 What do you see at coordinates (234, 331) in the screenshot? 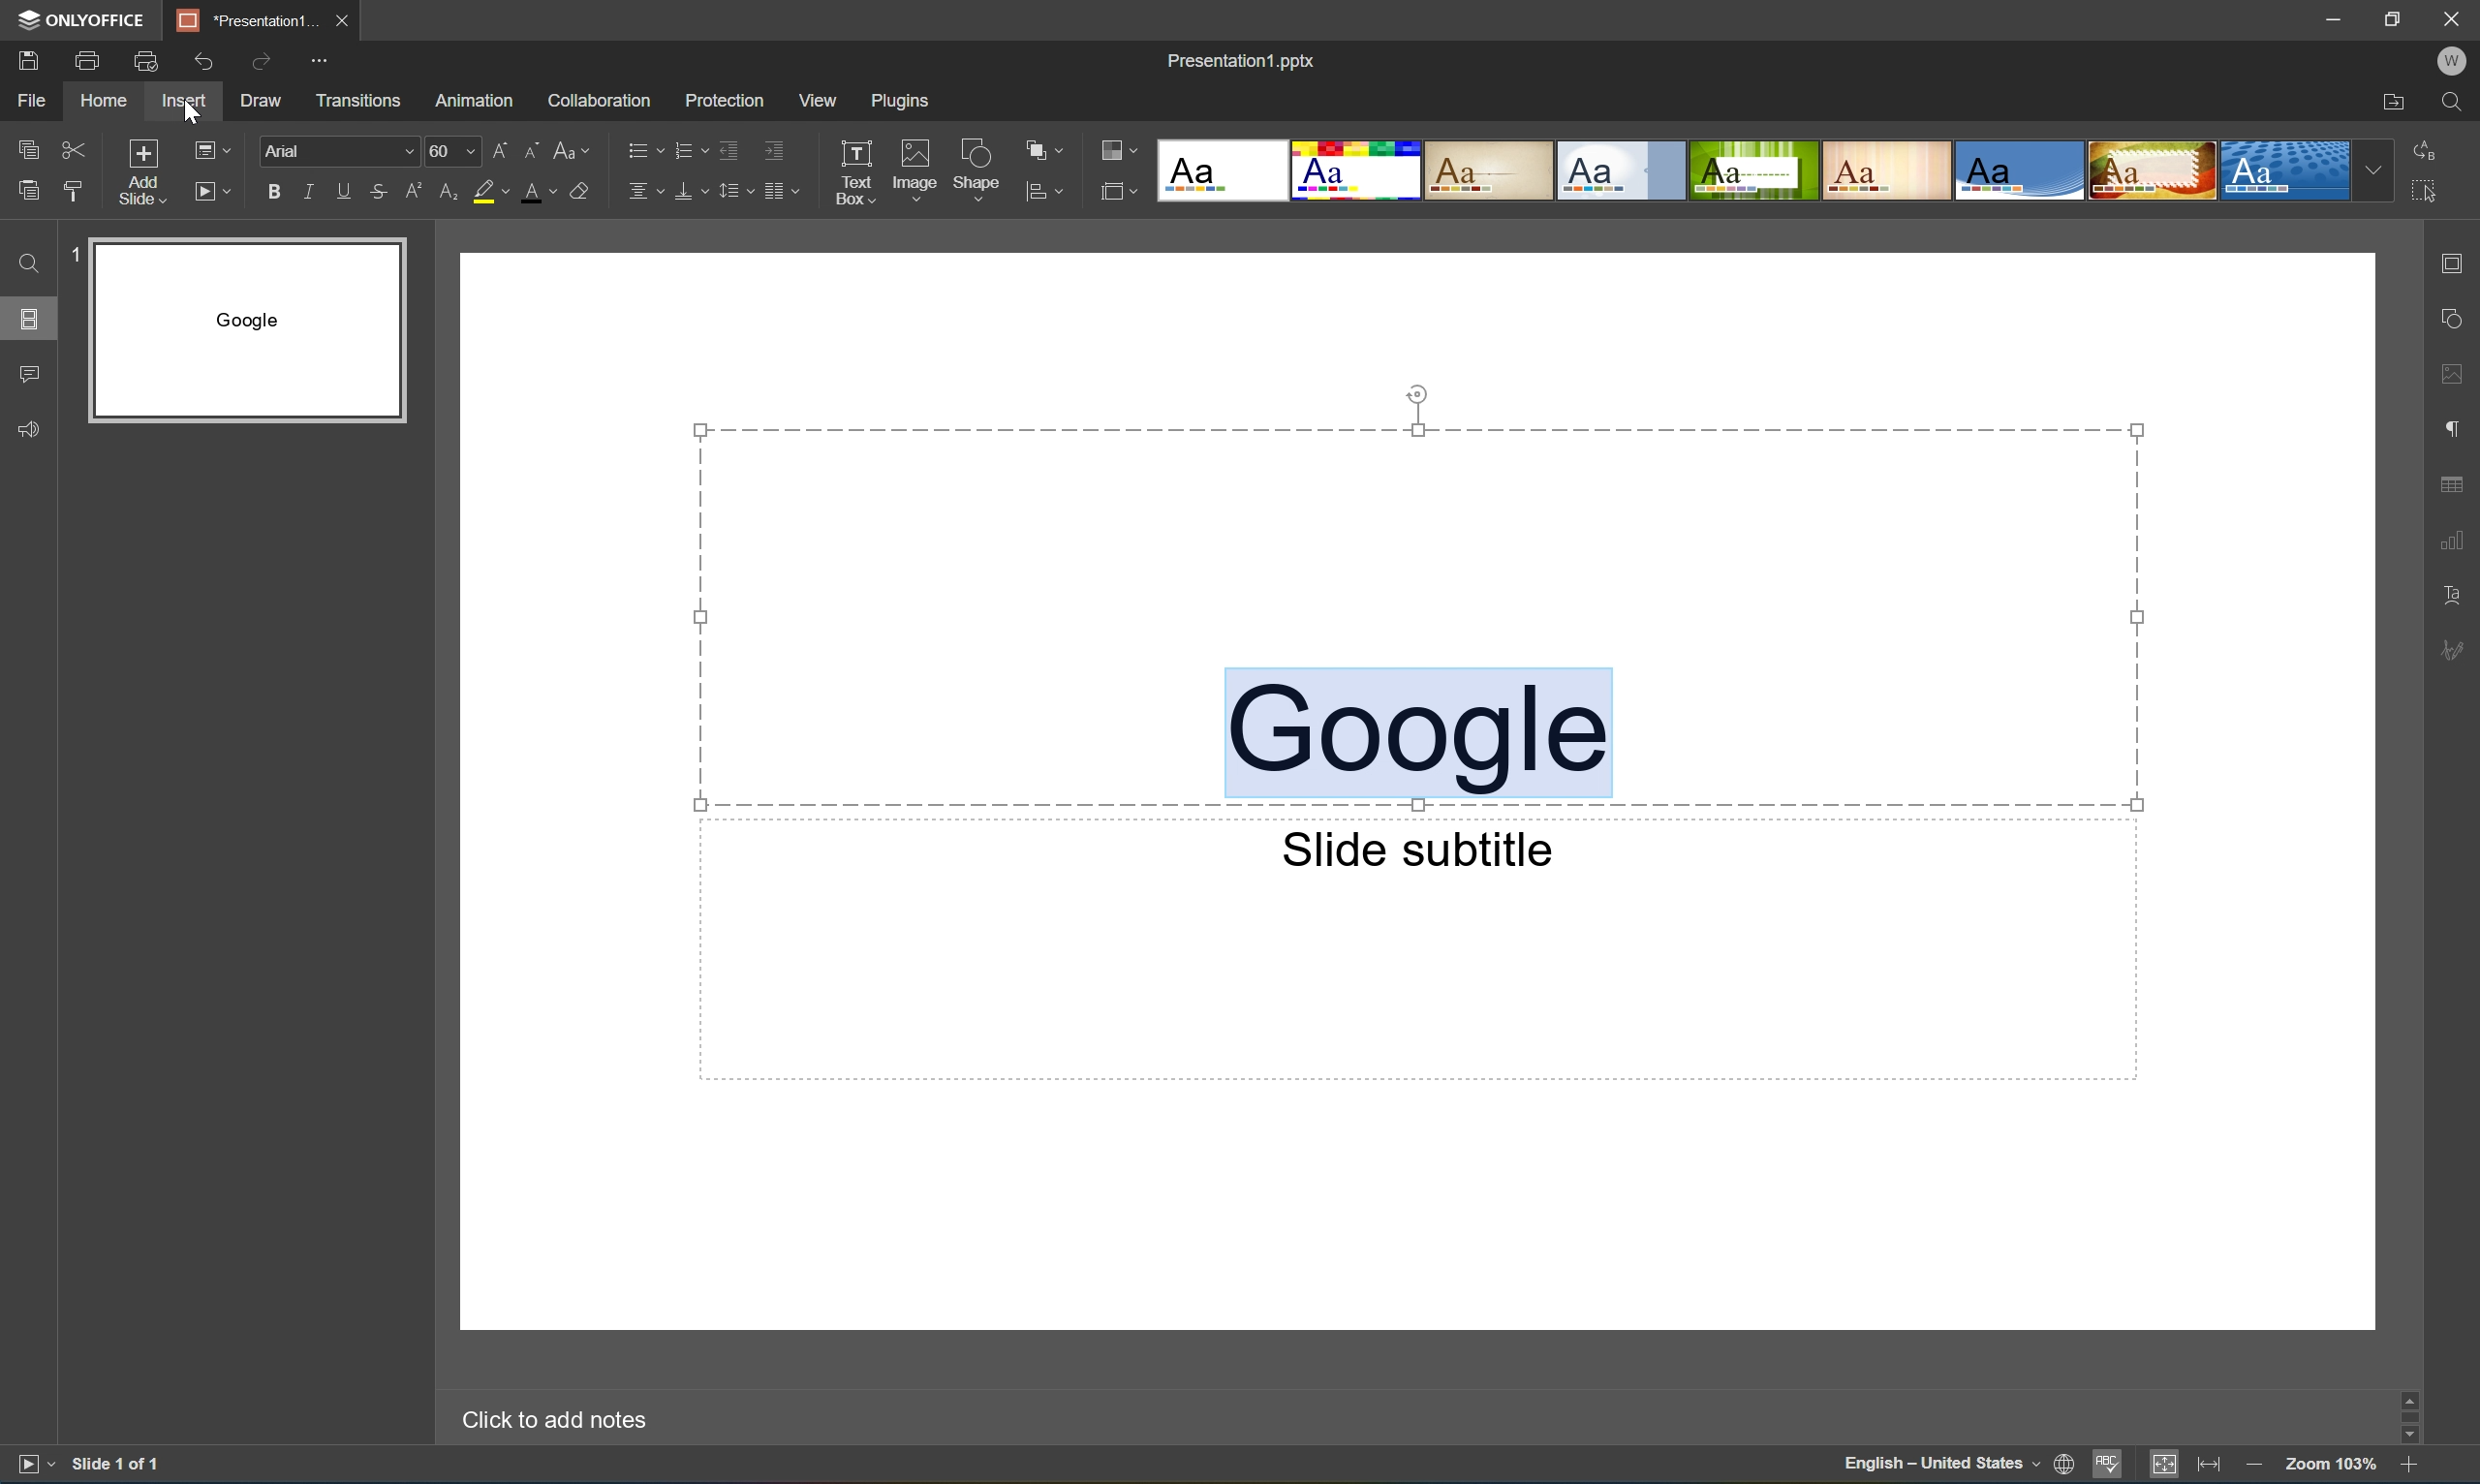
I see `Slide 1` at bounding box center [234, 331].